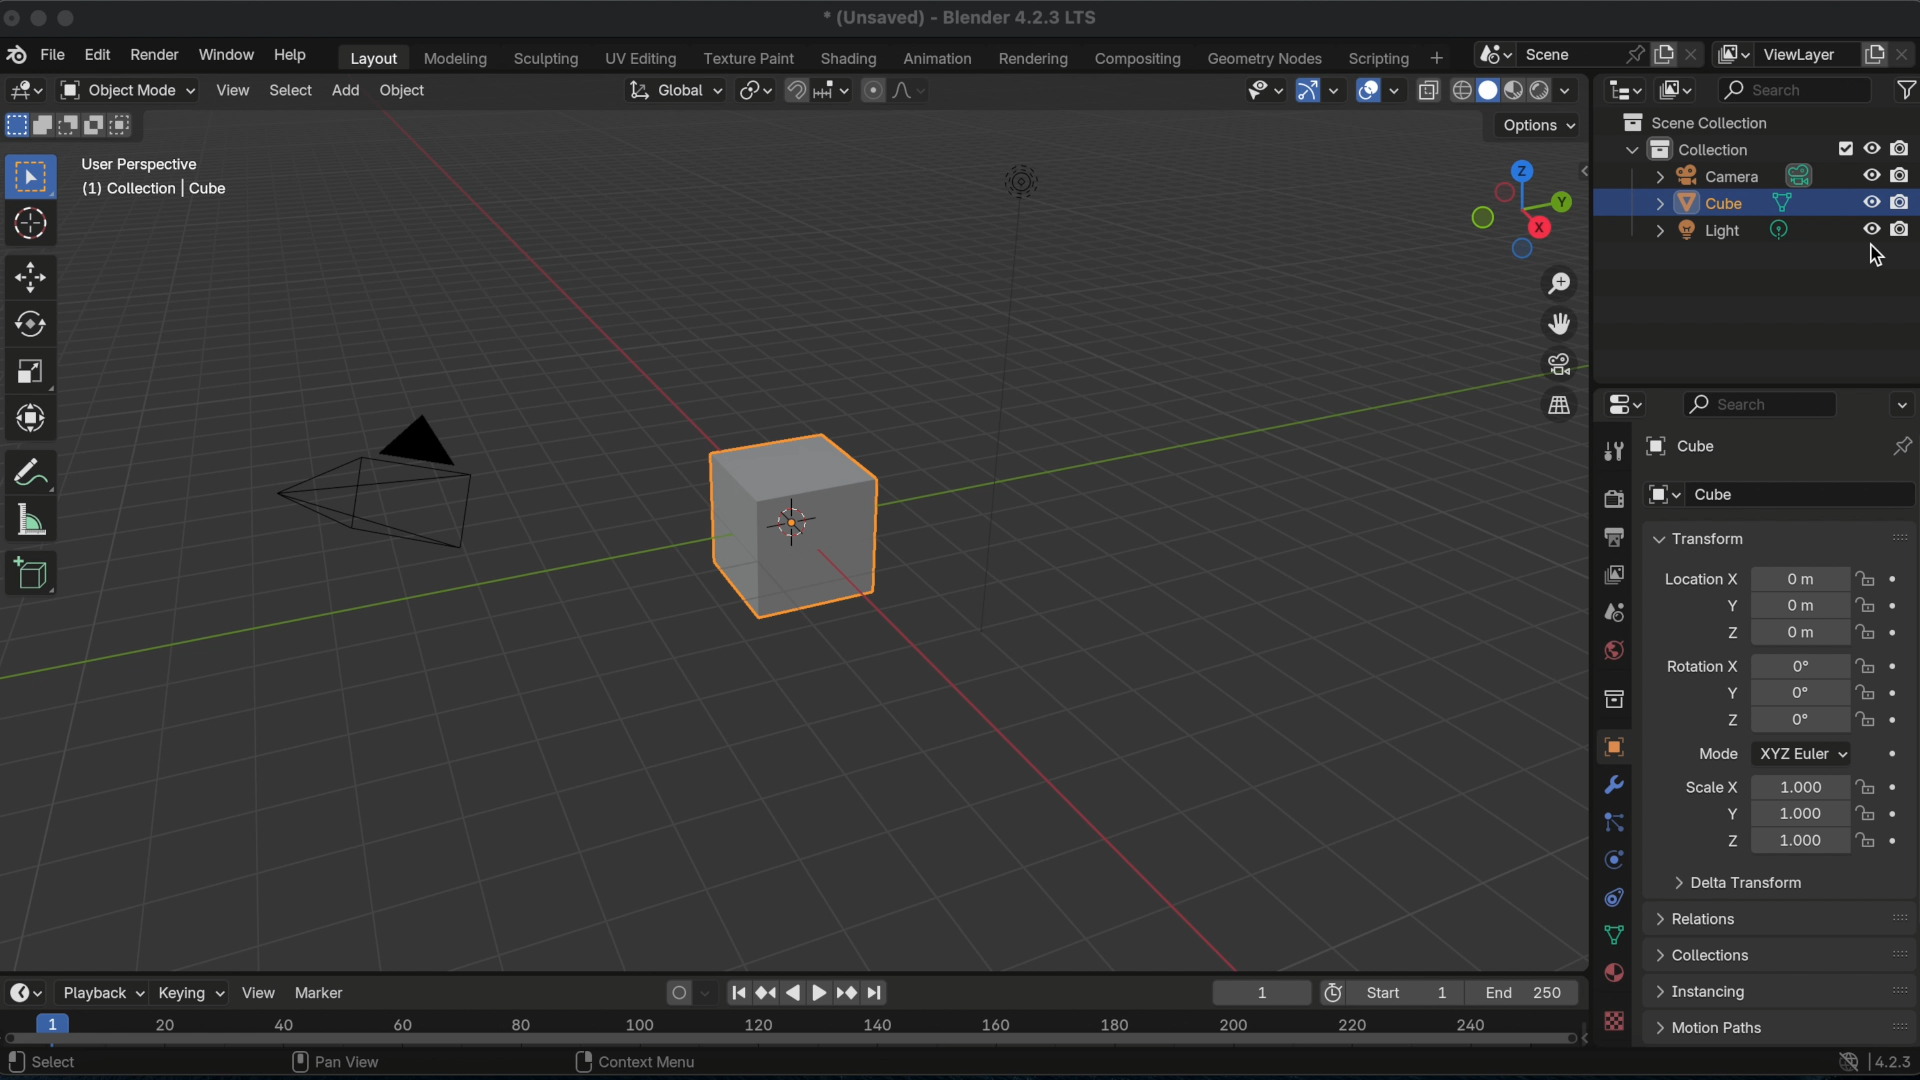 The image size is (1920, 1080). Describe the element at coordinates (375, 482) in the screenshot. I see `camera object` at that location.